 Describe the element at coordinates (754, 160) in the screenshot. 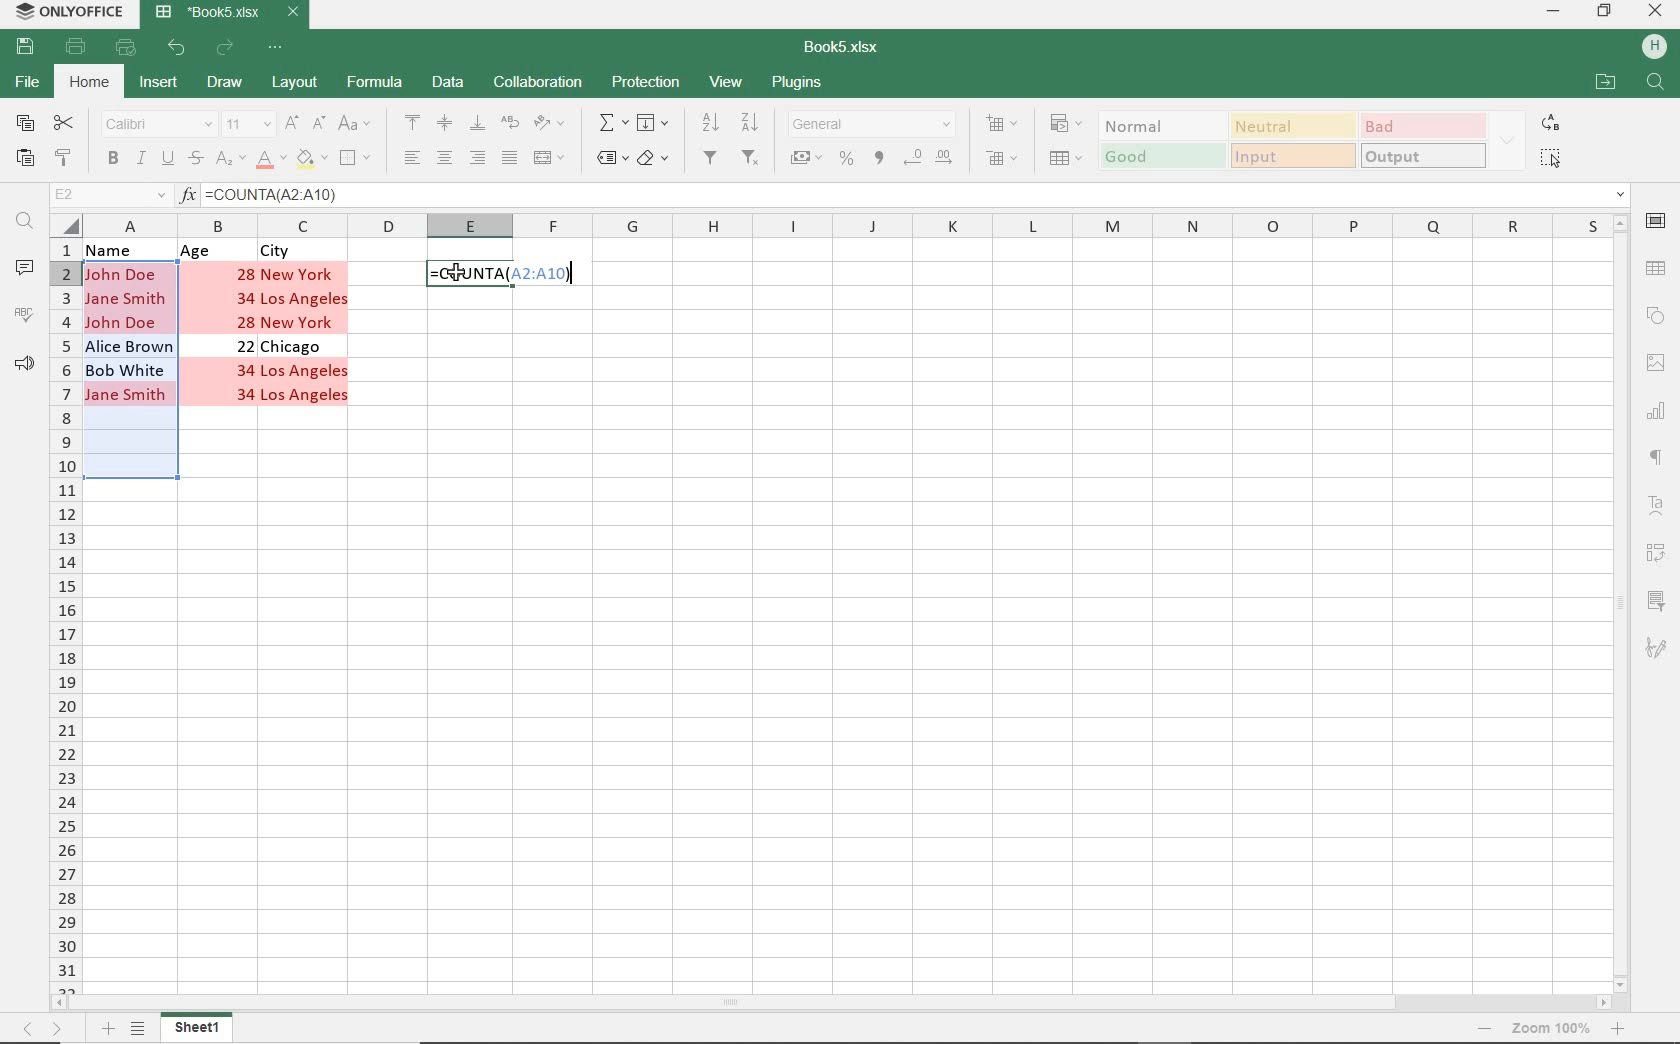

I see `REMOVE FILTERS` at that location.